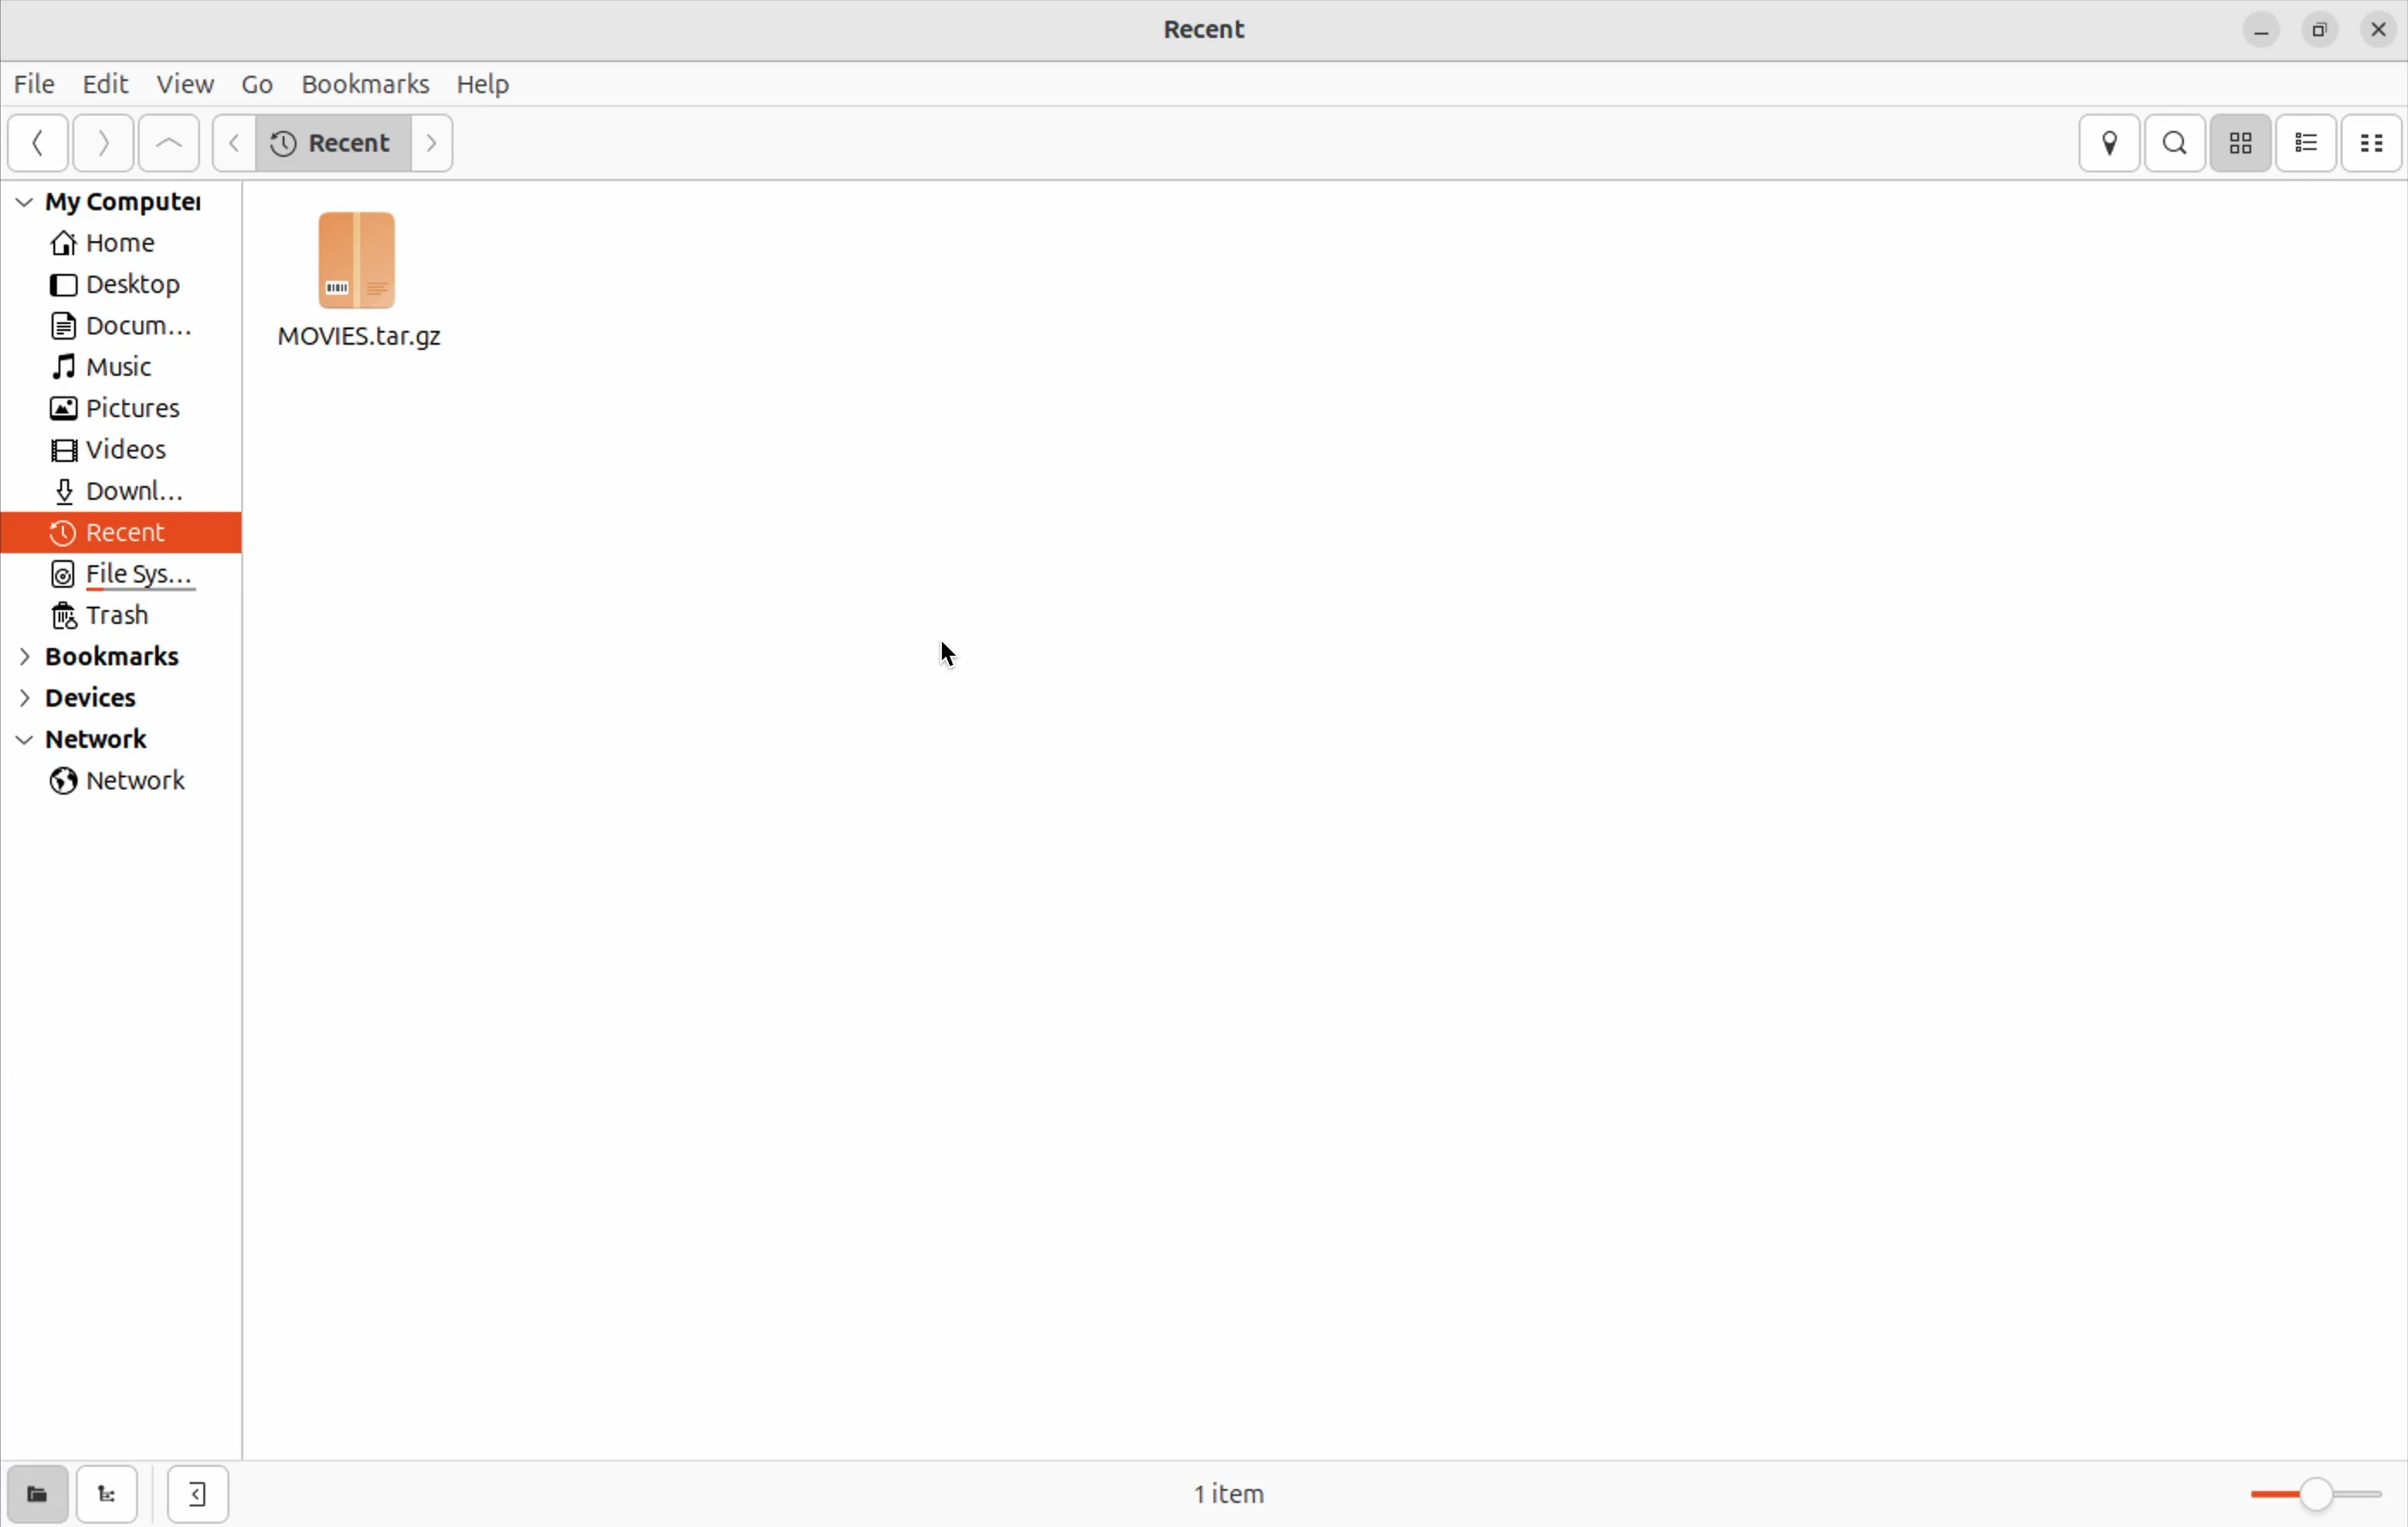  Describe the element at coordinates (2259, 32) in the screenshot. I see `minimize` at that location.